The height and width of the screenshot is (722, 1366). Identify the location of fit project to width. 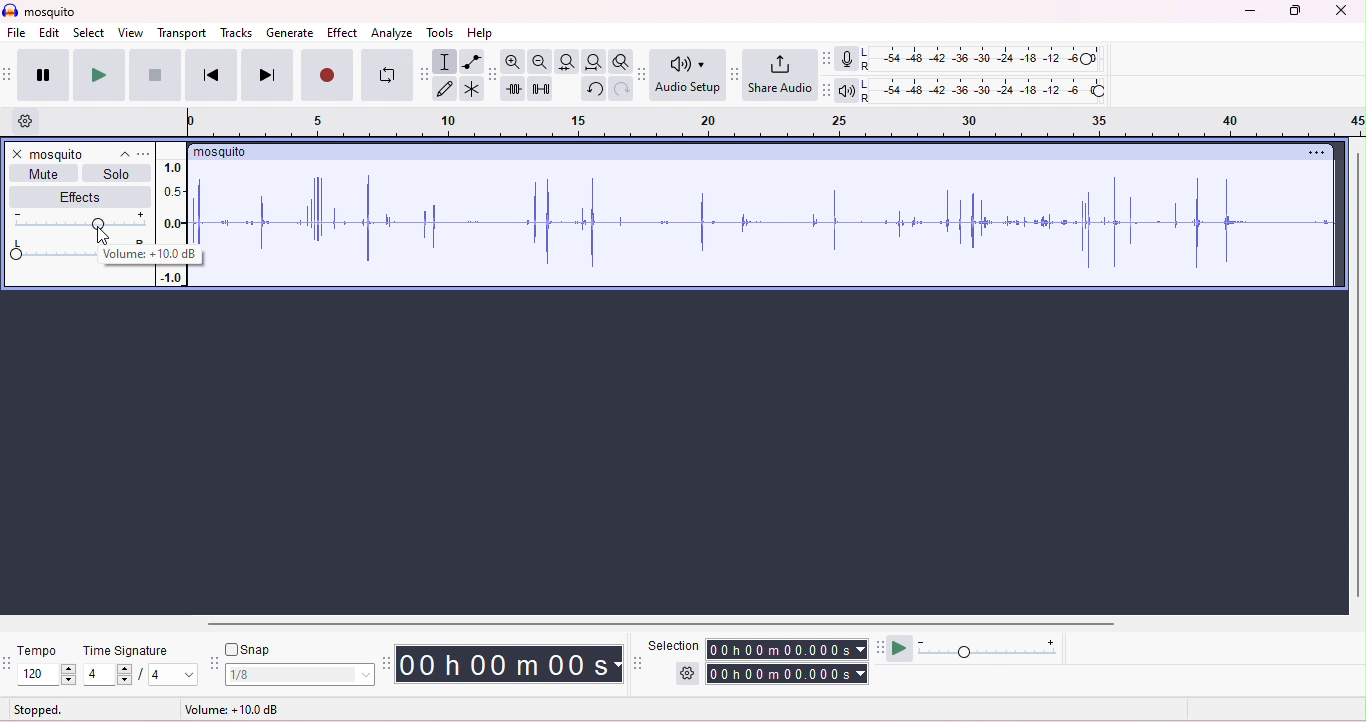
(593, 62).